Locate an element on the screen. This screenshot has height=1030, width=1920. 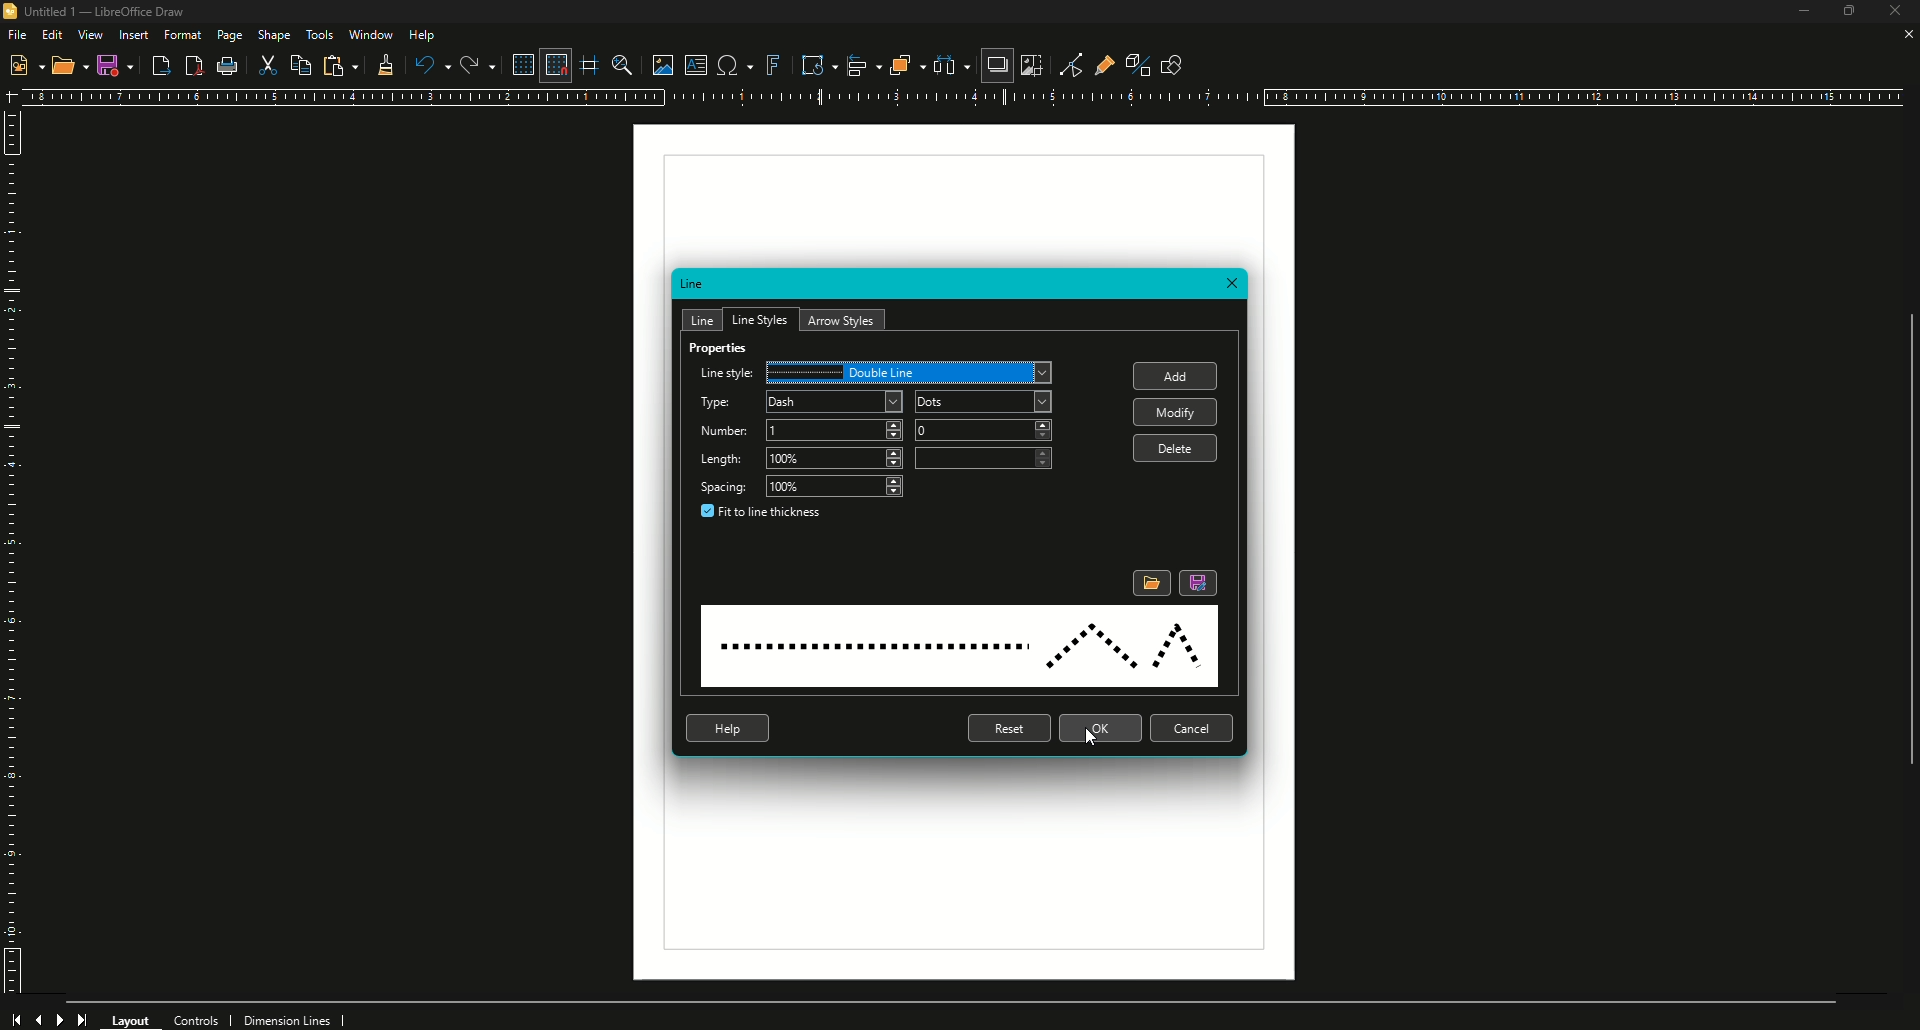
Number is located at coordinates (724, 432).